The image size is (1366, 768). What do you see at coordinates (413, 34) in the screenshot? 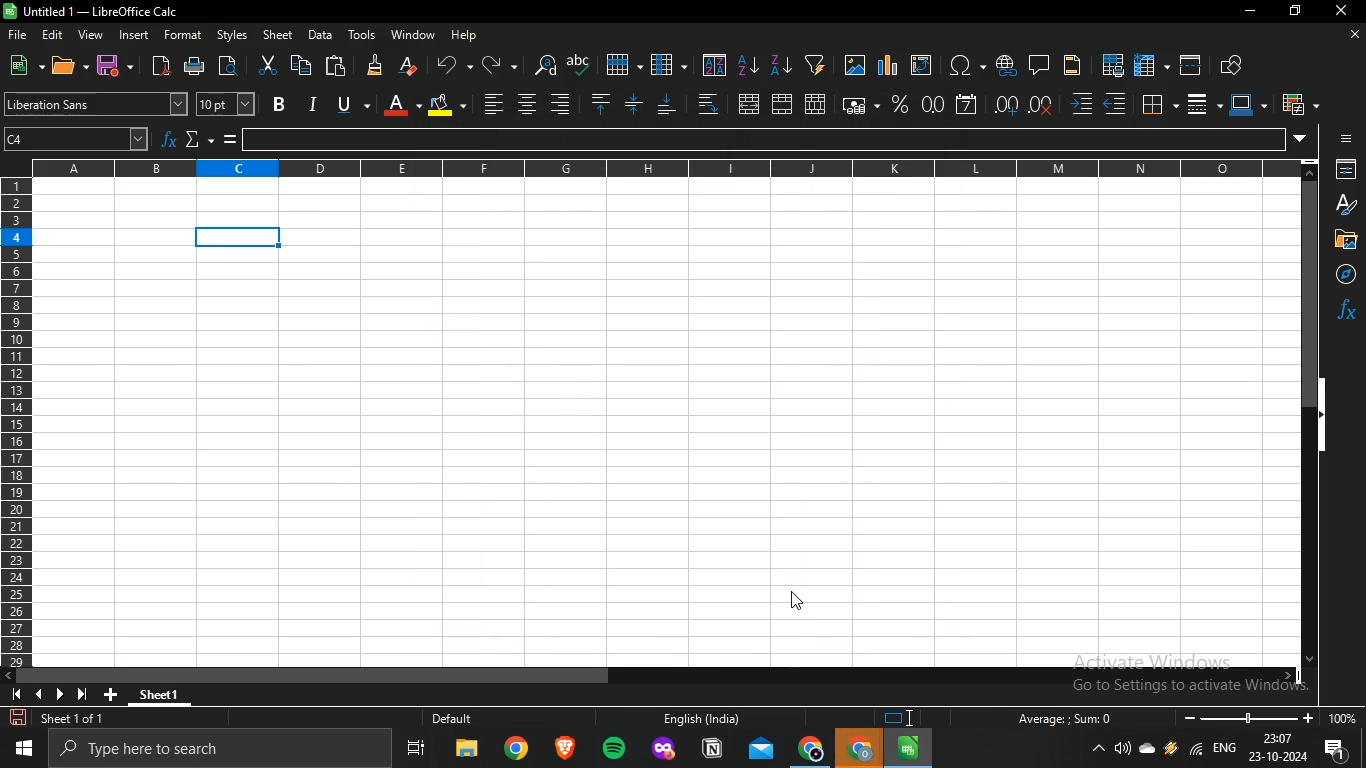
I see `window` at bounding box center [413, 34].